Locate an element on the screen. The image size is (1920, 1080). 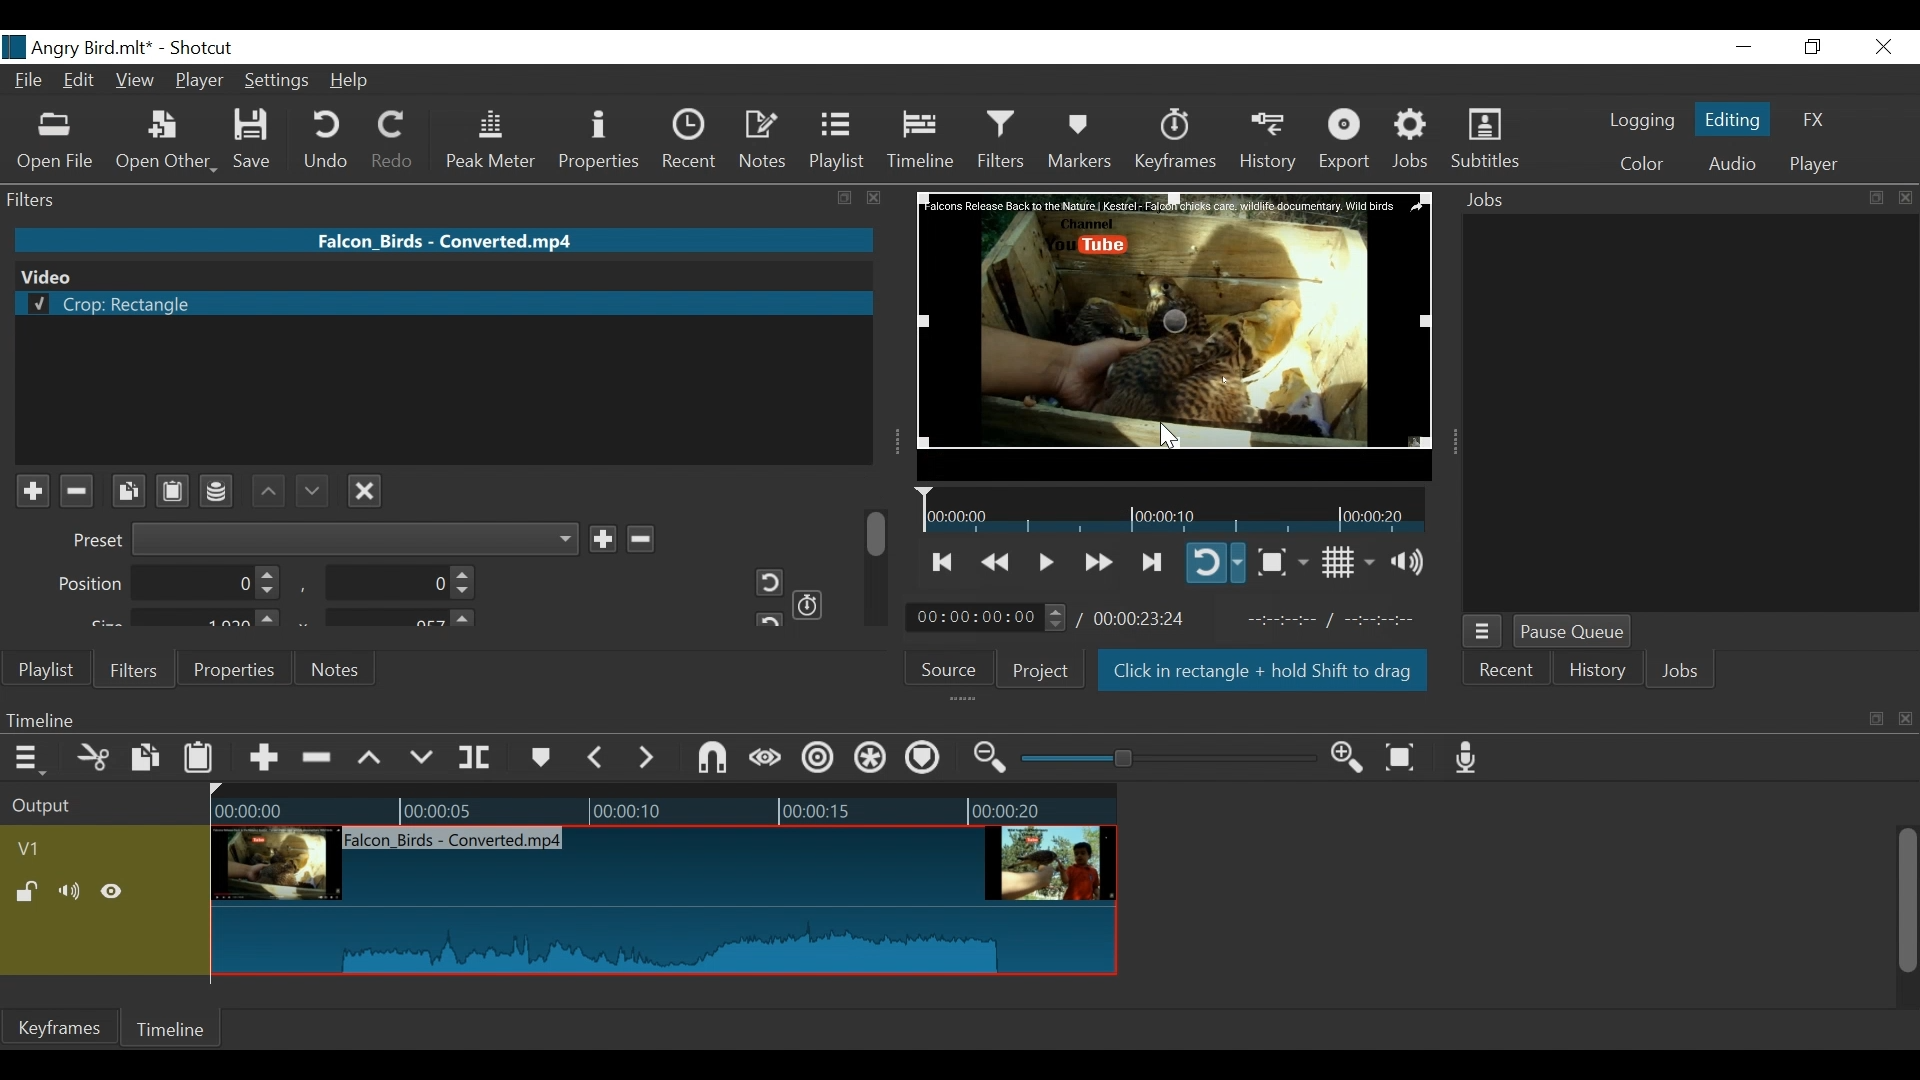
Lift is located at coordinates (373, 759).